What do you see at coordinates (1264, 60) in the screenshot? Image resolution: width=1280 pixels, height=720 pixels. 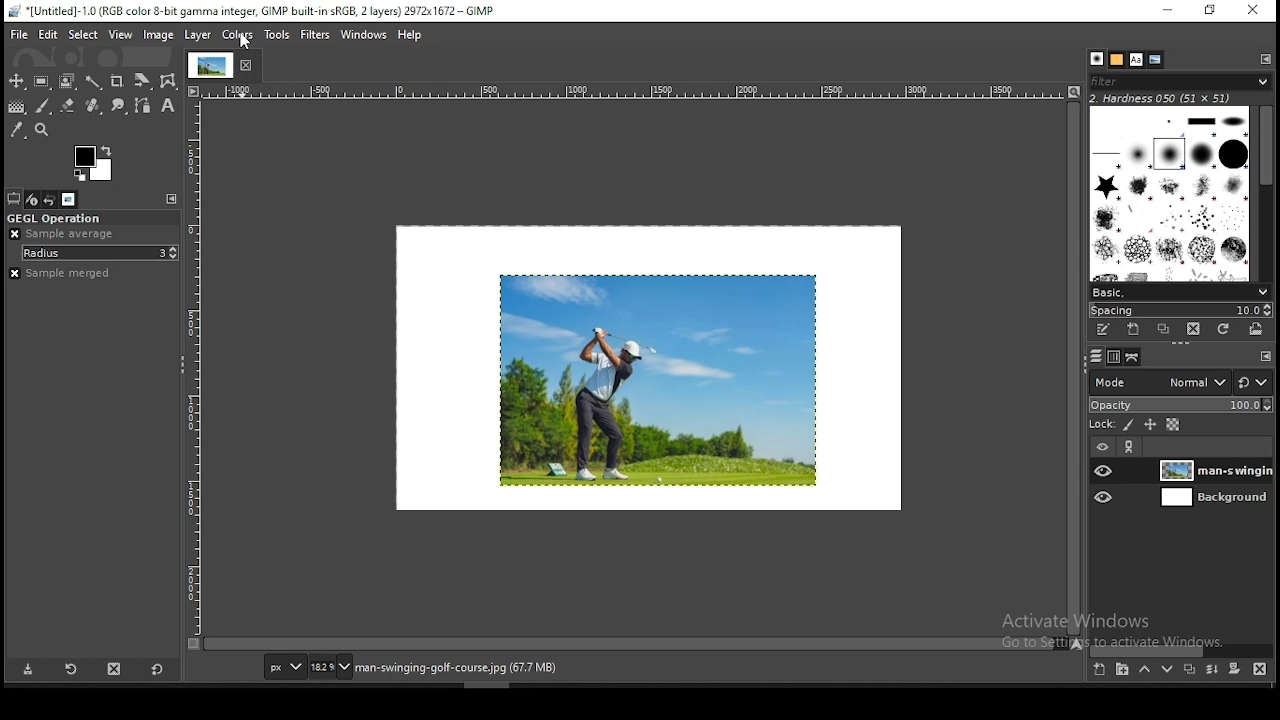 I see `configure this tab` at bounding box center [1264, 60].